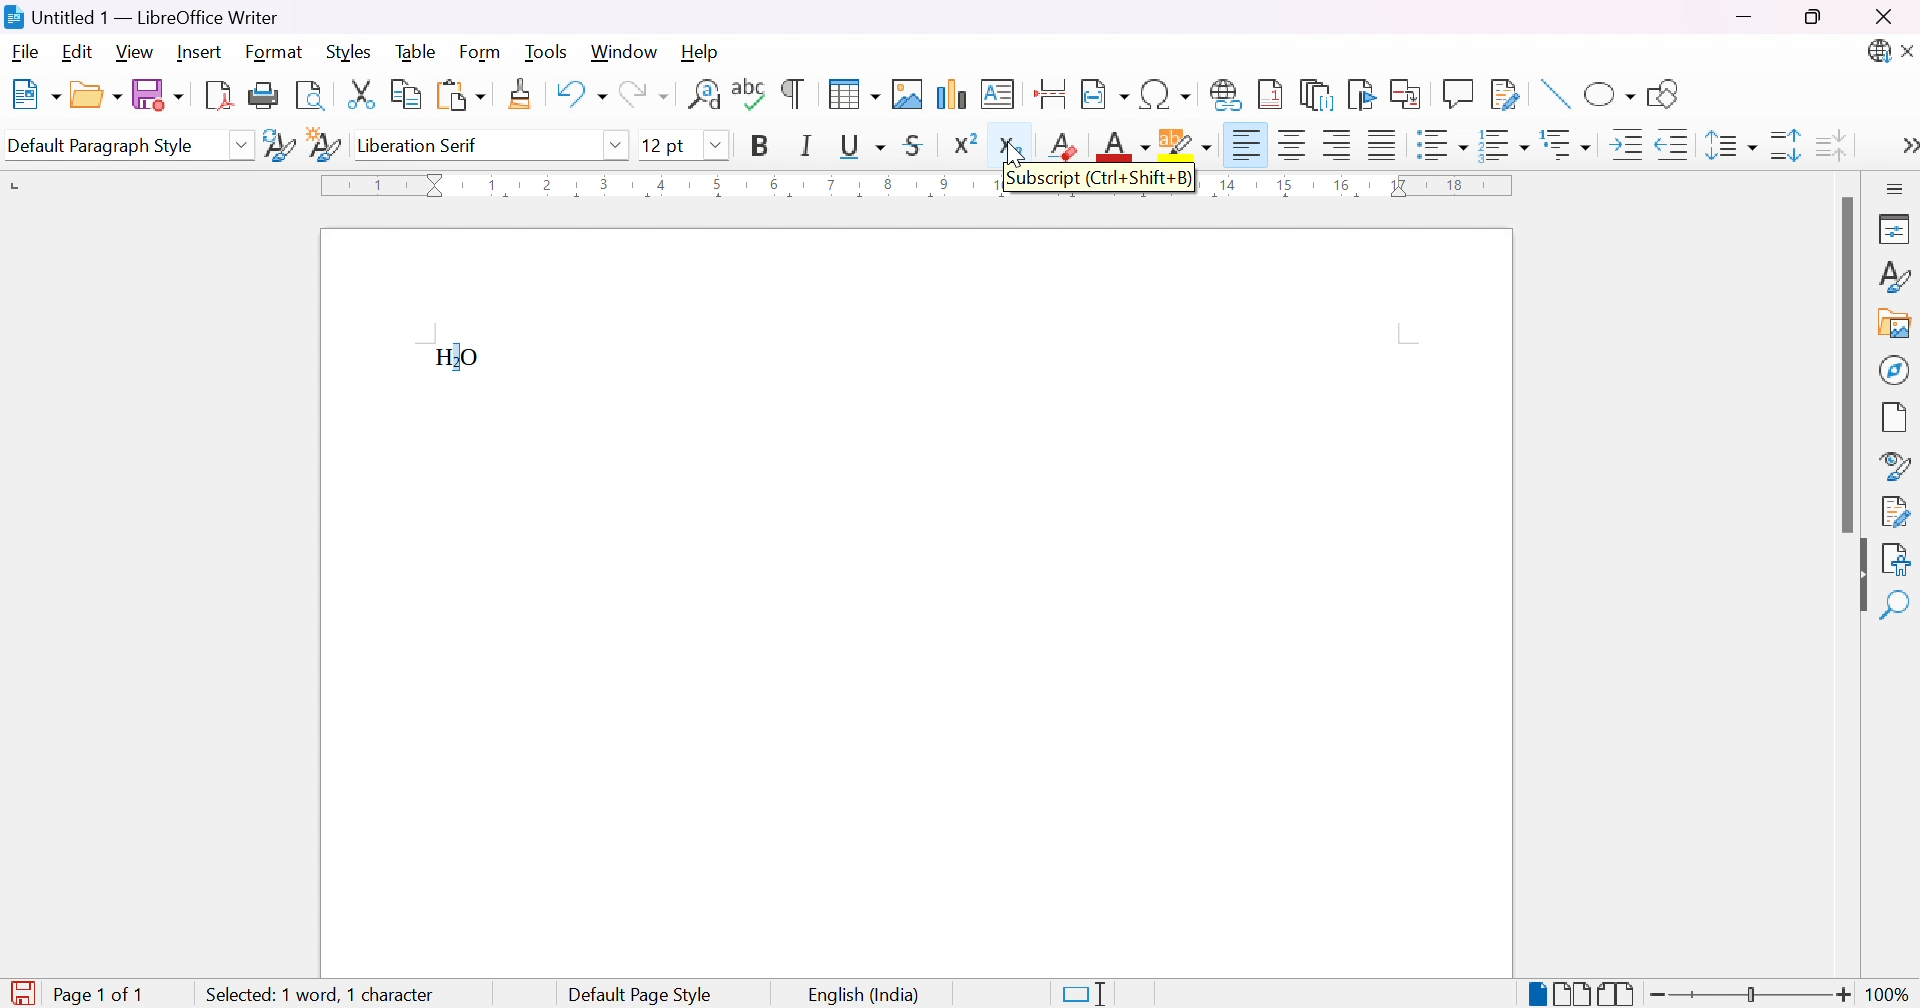 The height and width of the screenshot is (1008, 1920). What do you see at coordinates (964, 143) in the screenshot?
I see `Superscript` at bounding box center [964, 143].